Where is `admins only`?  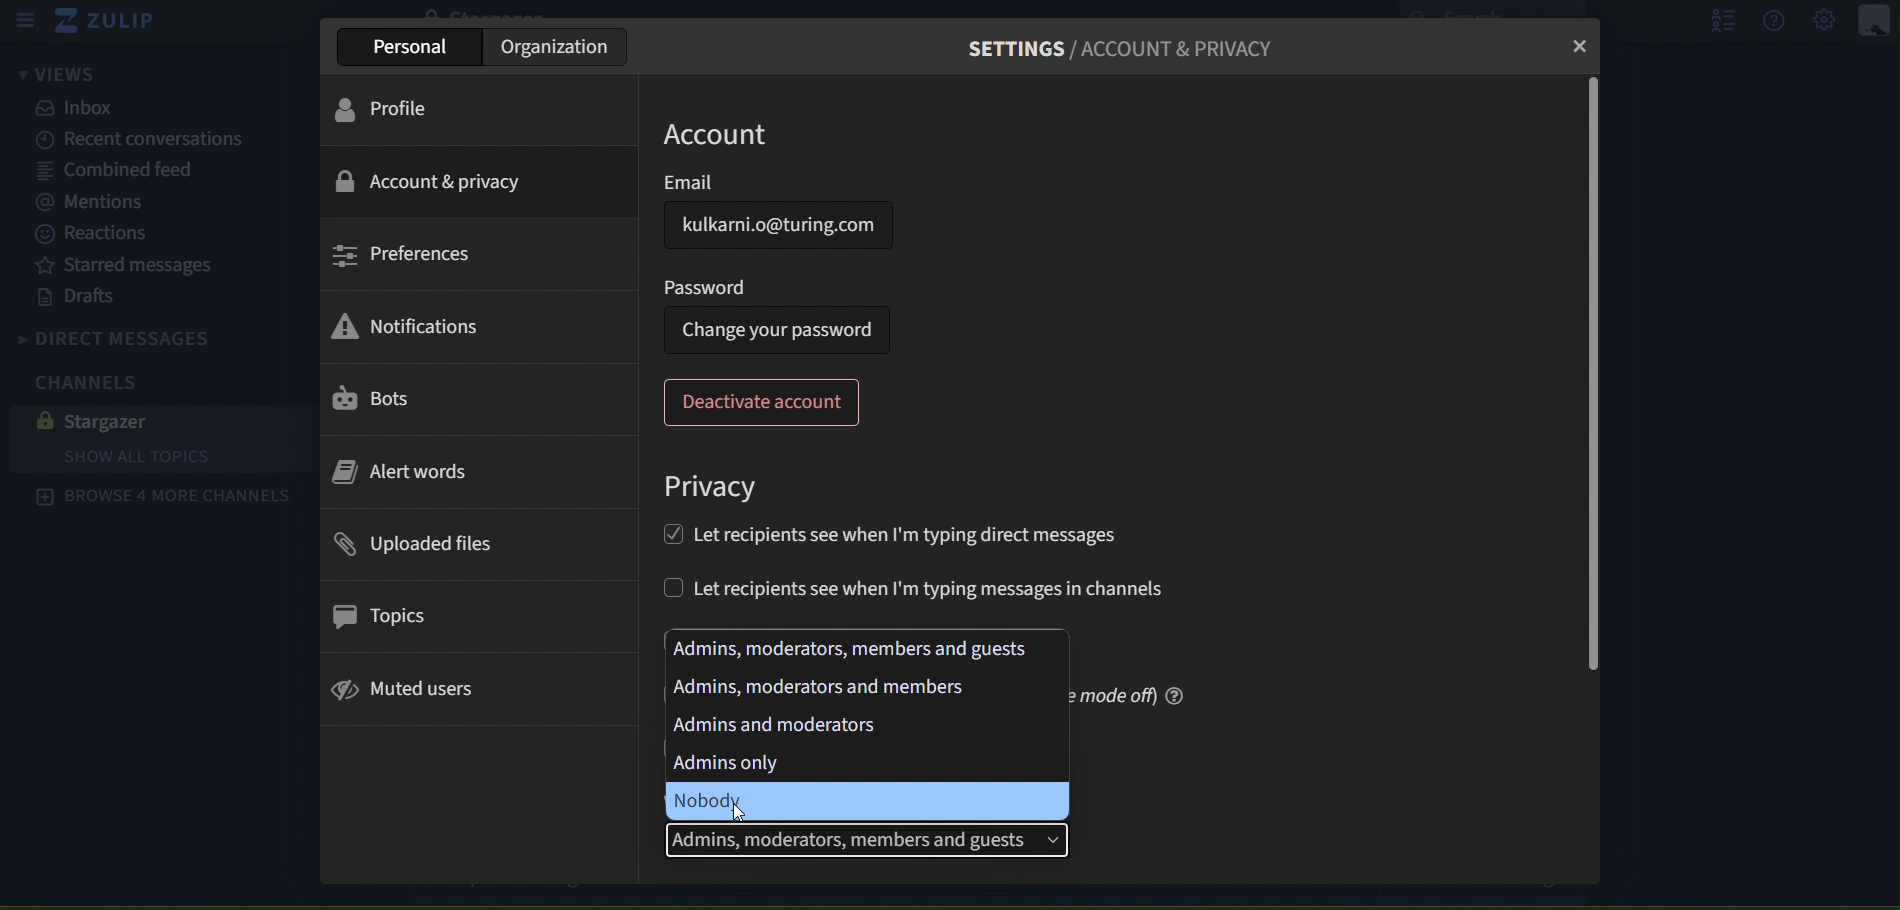 admins only is located at coordinates (850, 763).